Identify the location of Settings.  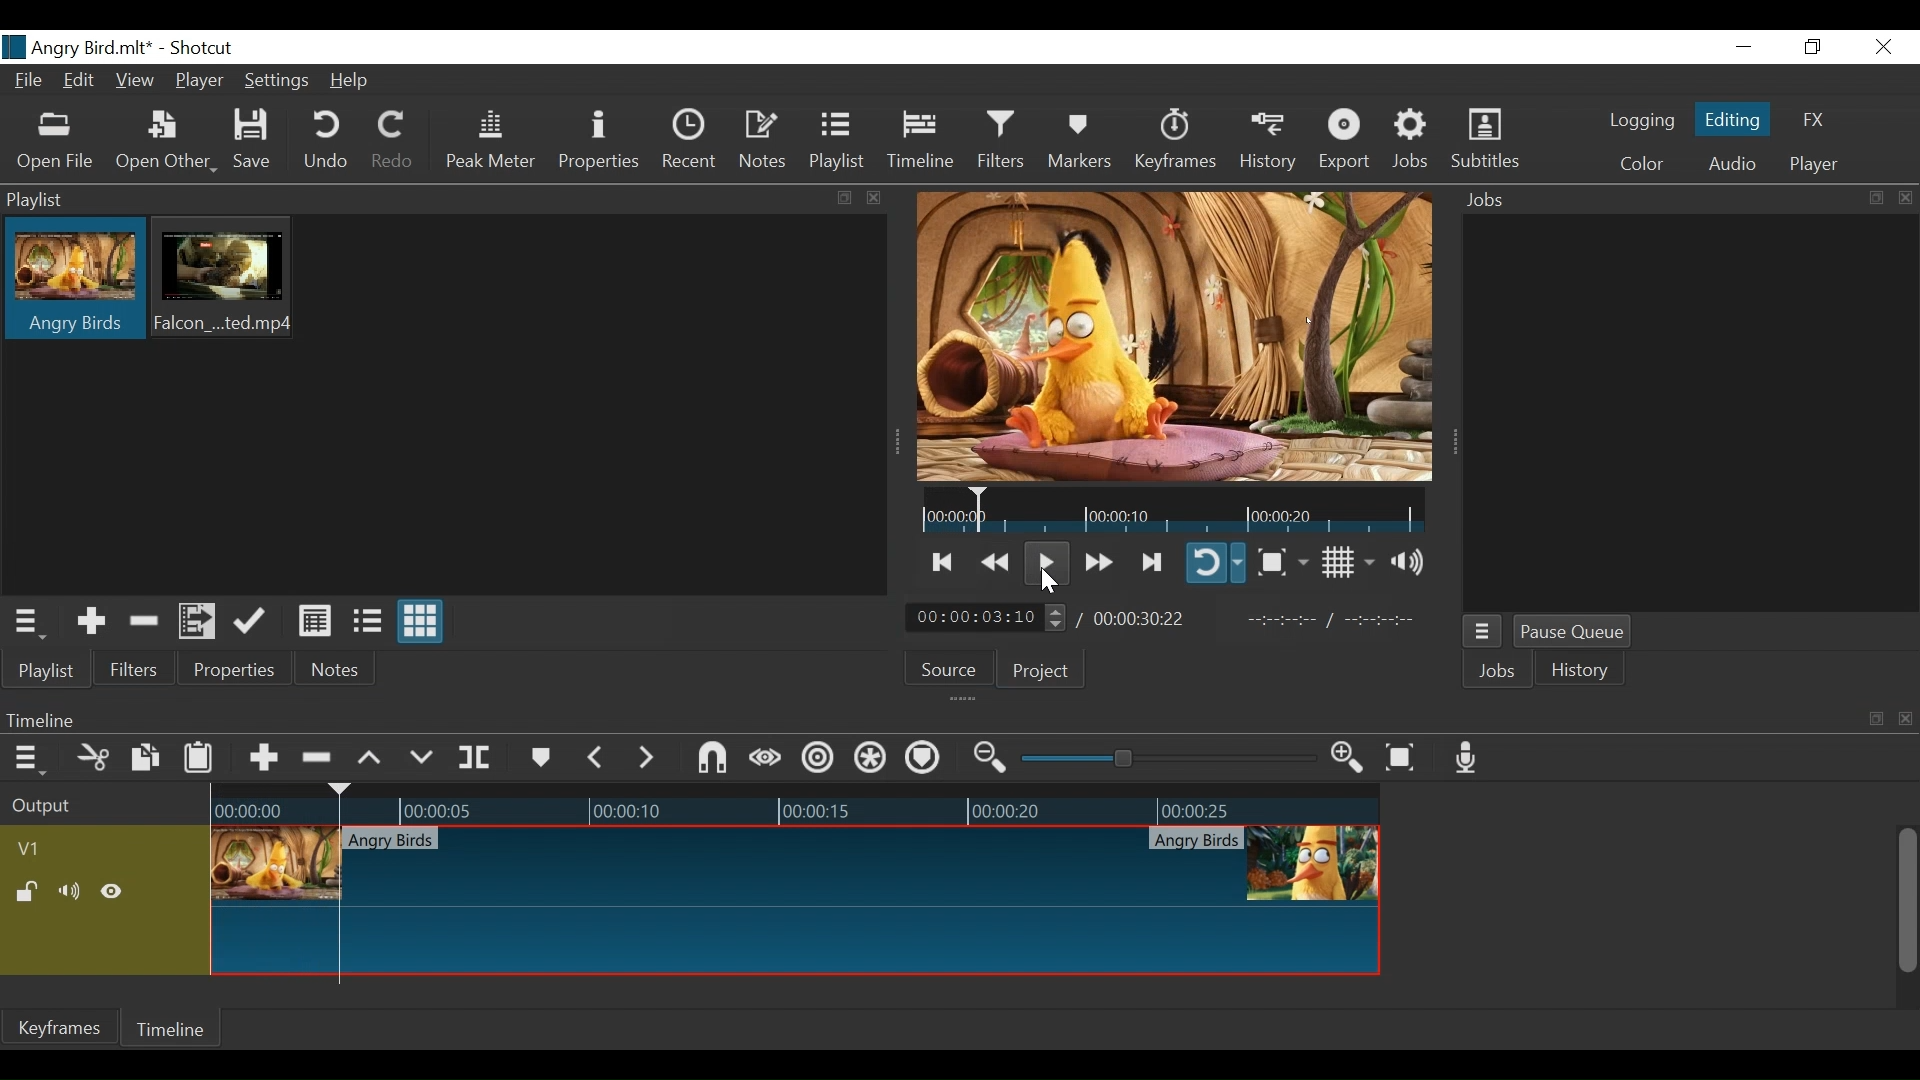
(280, 80).